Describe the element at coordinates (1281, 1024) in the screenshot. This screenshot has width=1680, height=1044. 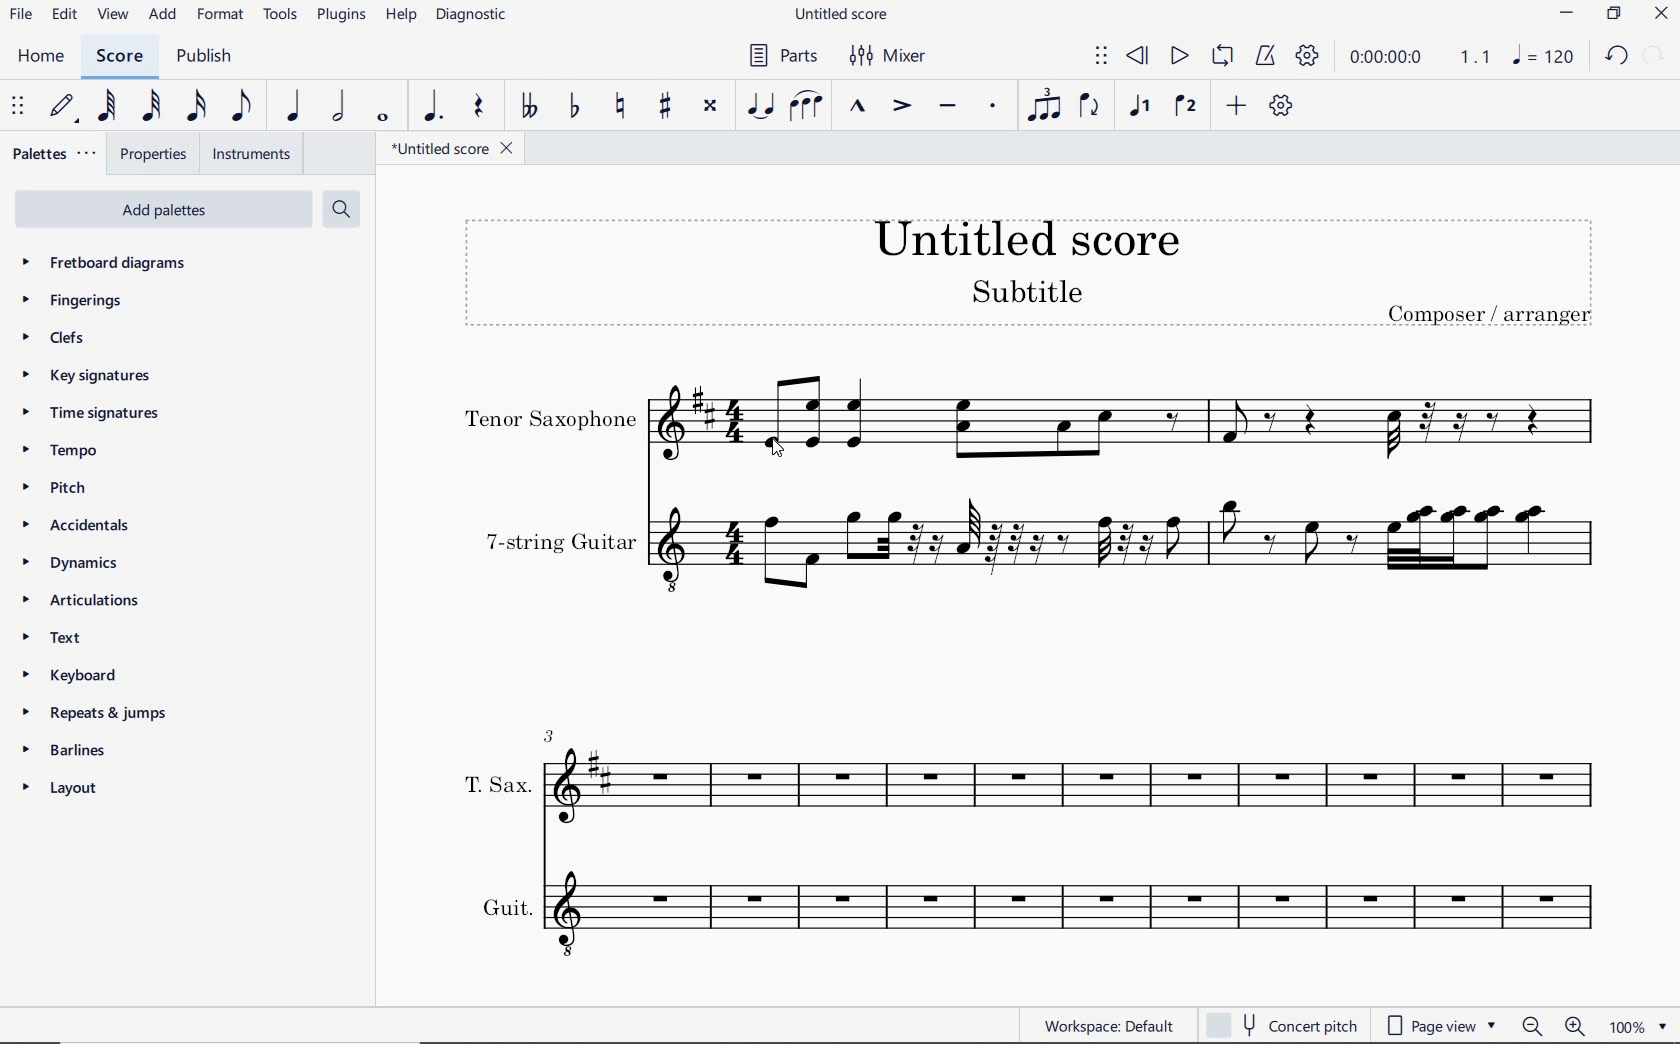
I see `CONCERT PITCH` at that location.